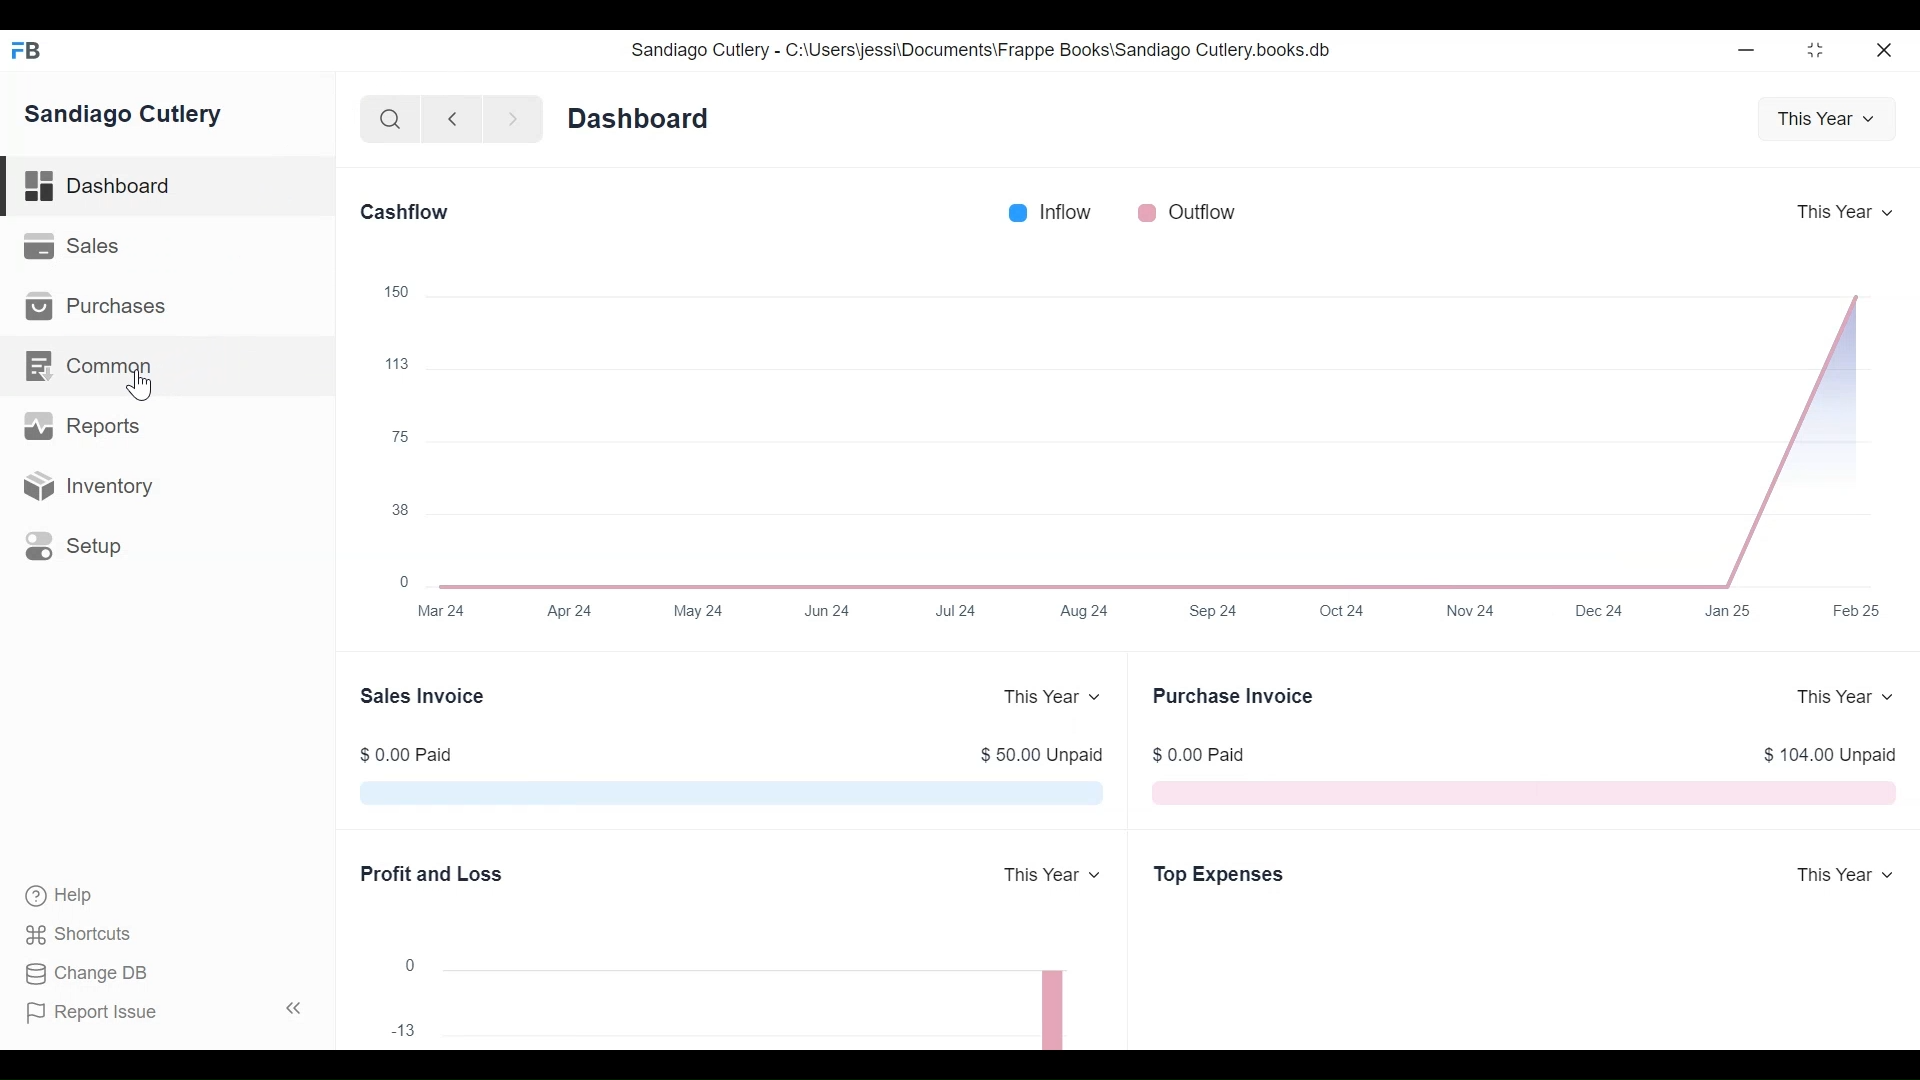  What do you see at coordinates (56, 893) in the screenshot?
I see `Help` at bounding box center [56, 893].